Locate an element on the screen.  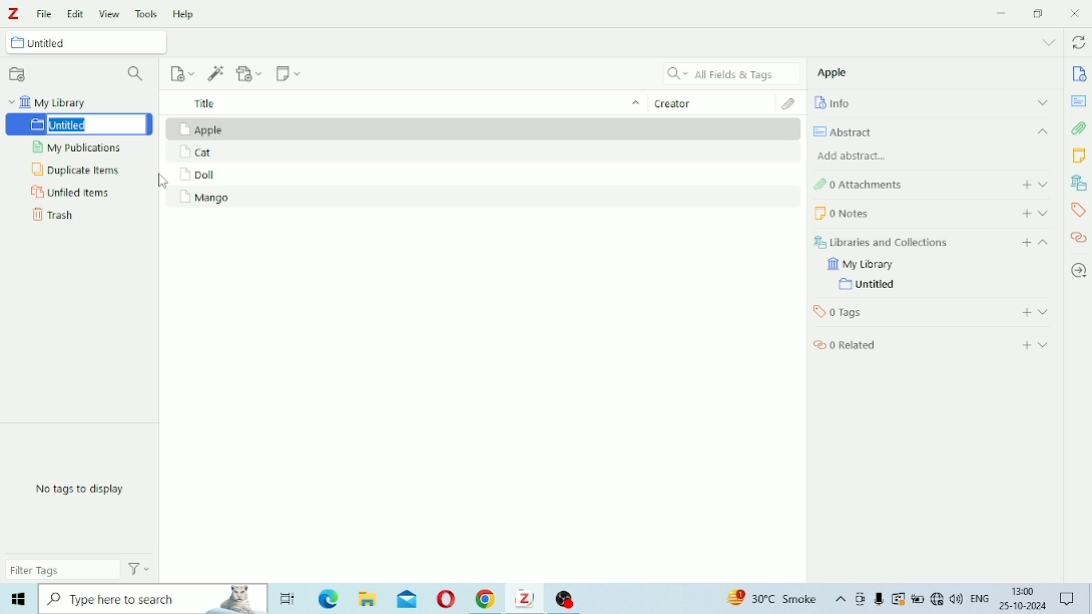
Locate is located at coordinates (1079, 271).